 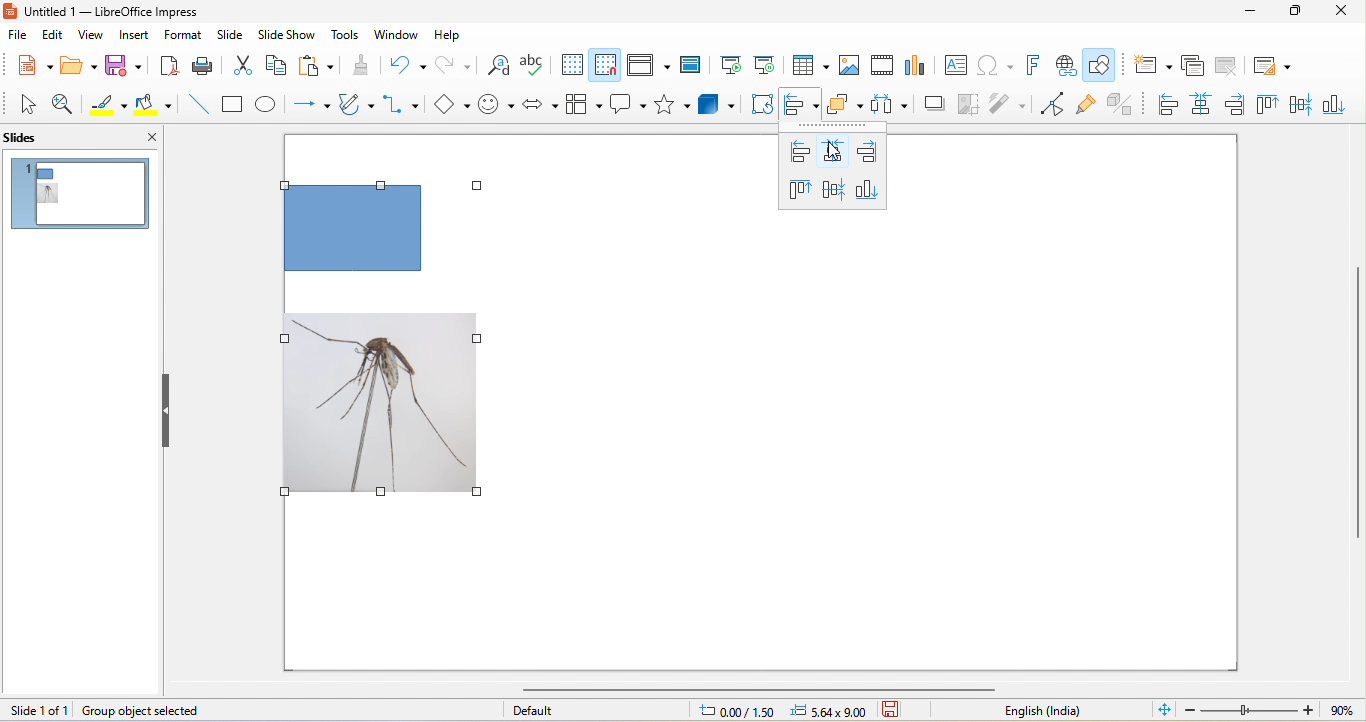 What do you see at coordinates (835, 151) in the screenshot?
I see `cursor movement` at bounding box center [835, 151].